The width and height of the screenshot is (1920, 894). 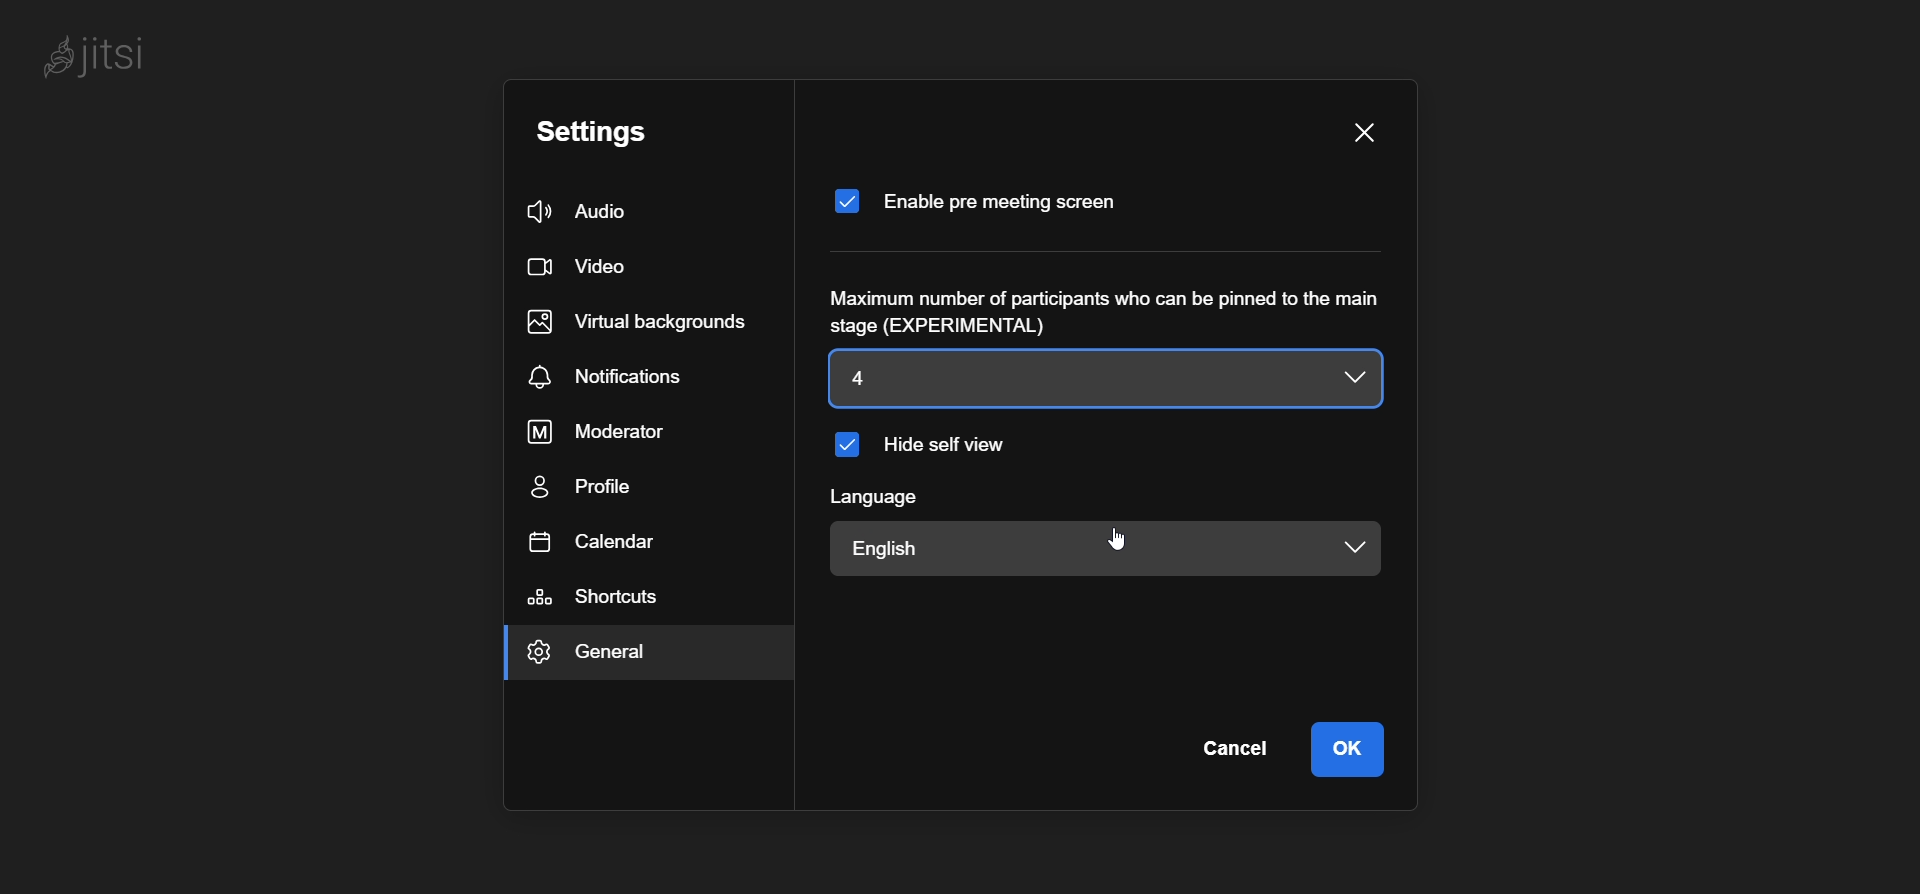 What do you see at coordinates (922, 443) in the screenshot?
I see `hide self view` at bounding box center [922, 443].